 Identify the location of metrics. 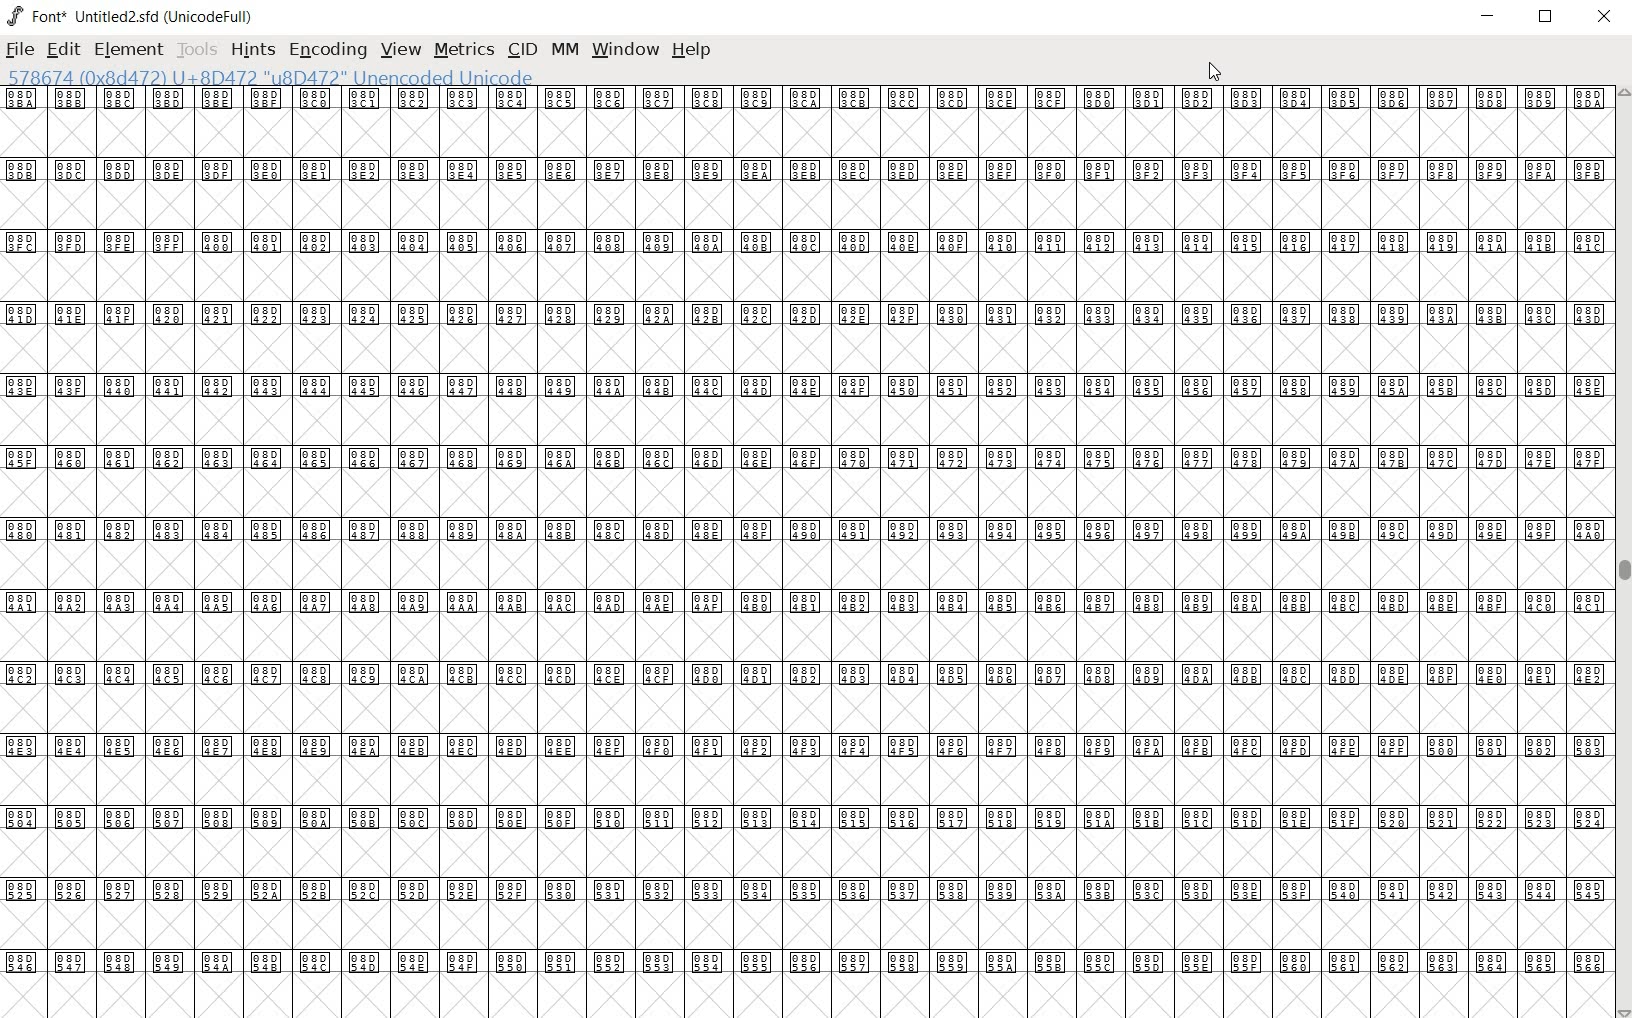
(463, 51).